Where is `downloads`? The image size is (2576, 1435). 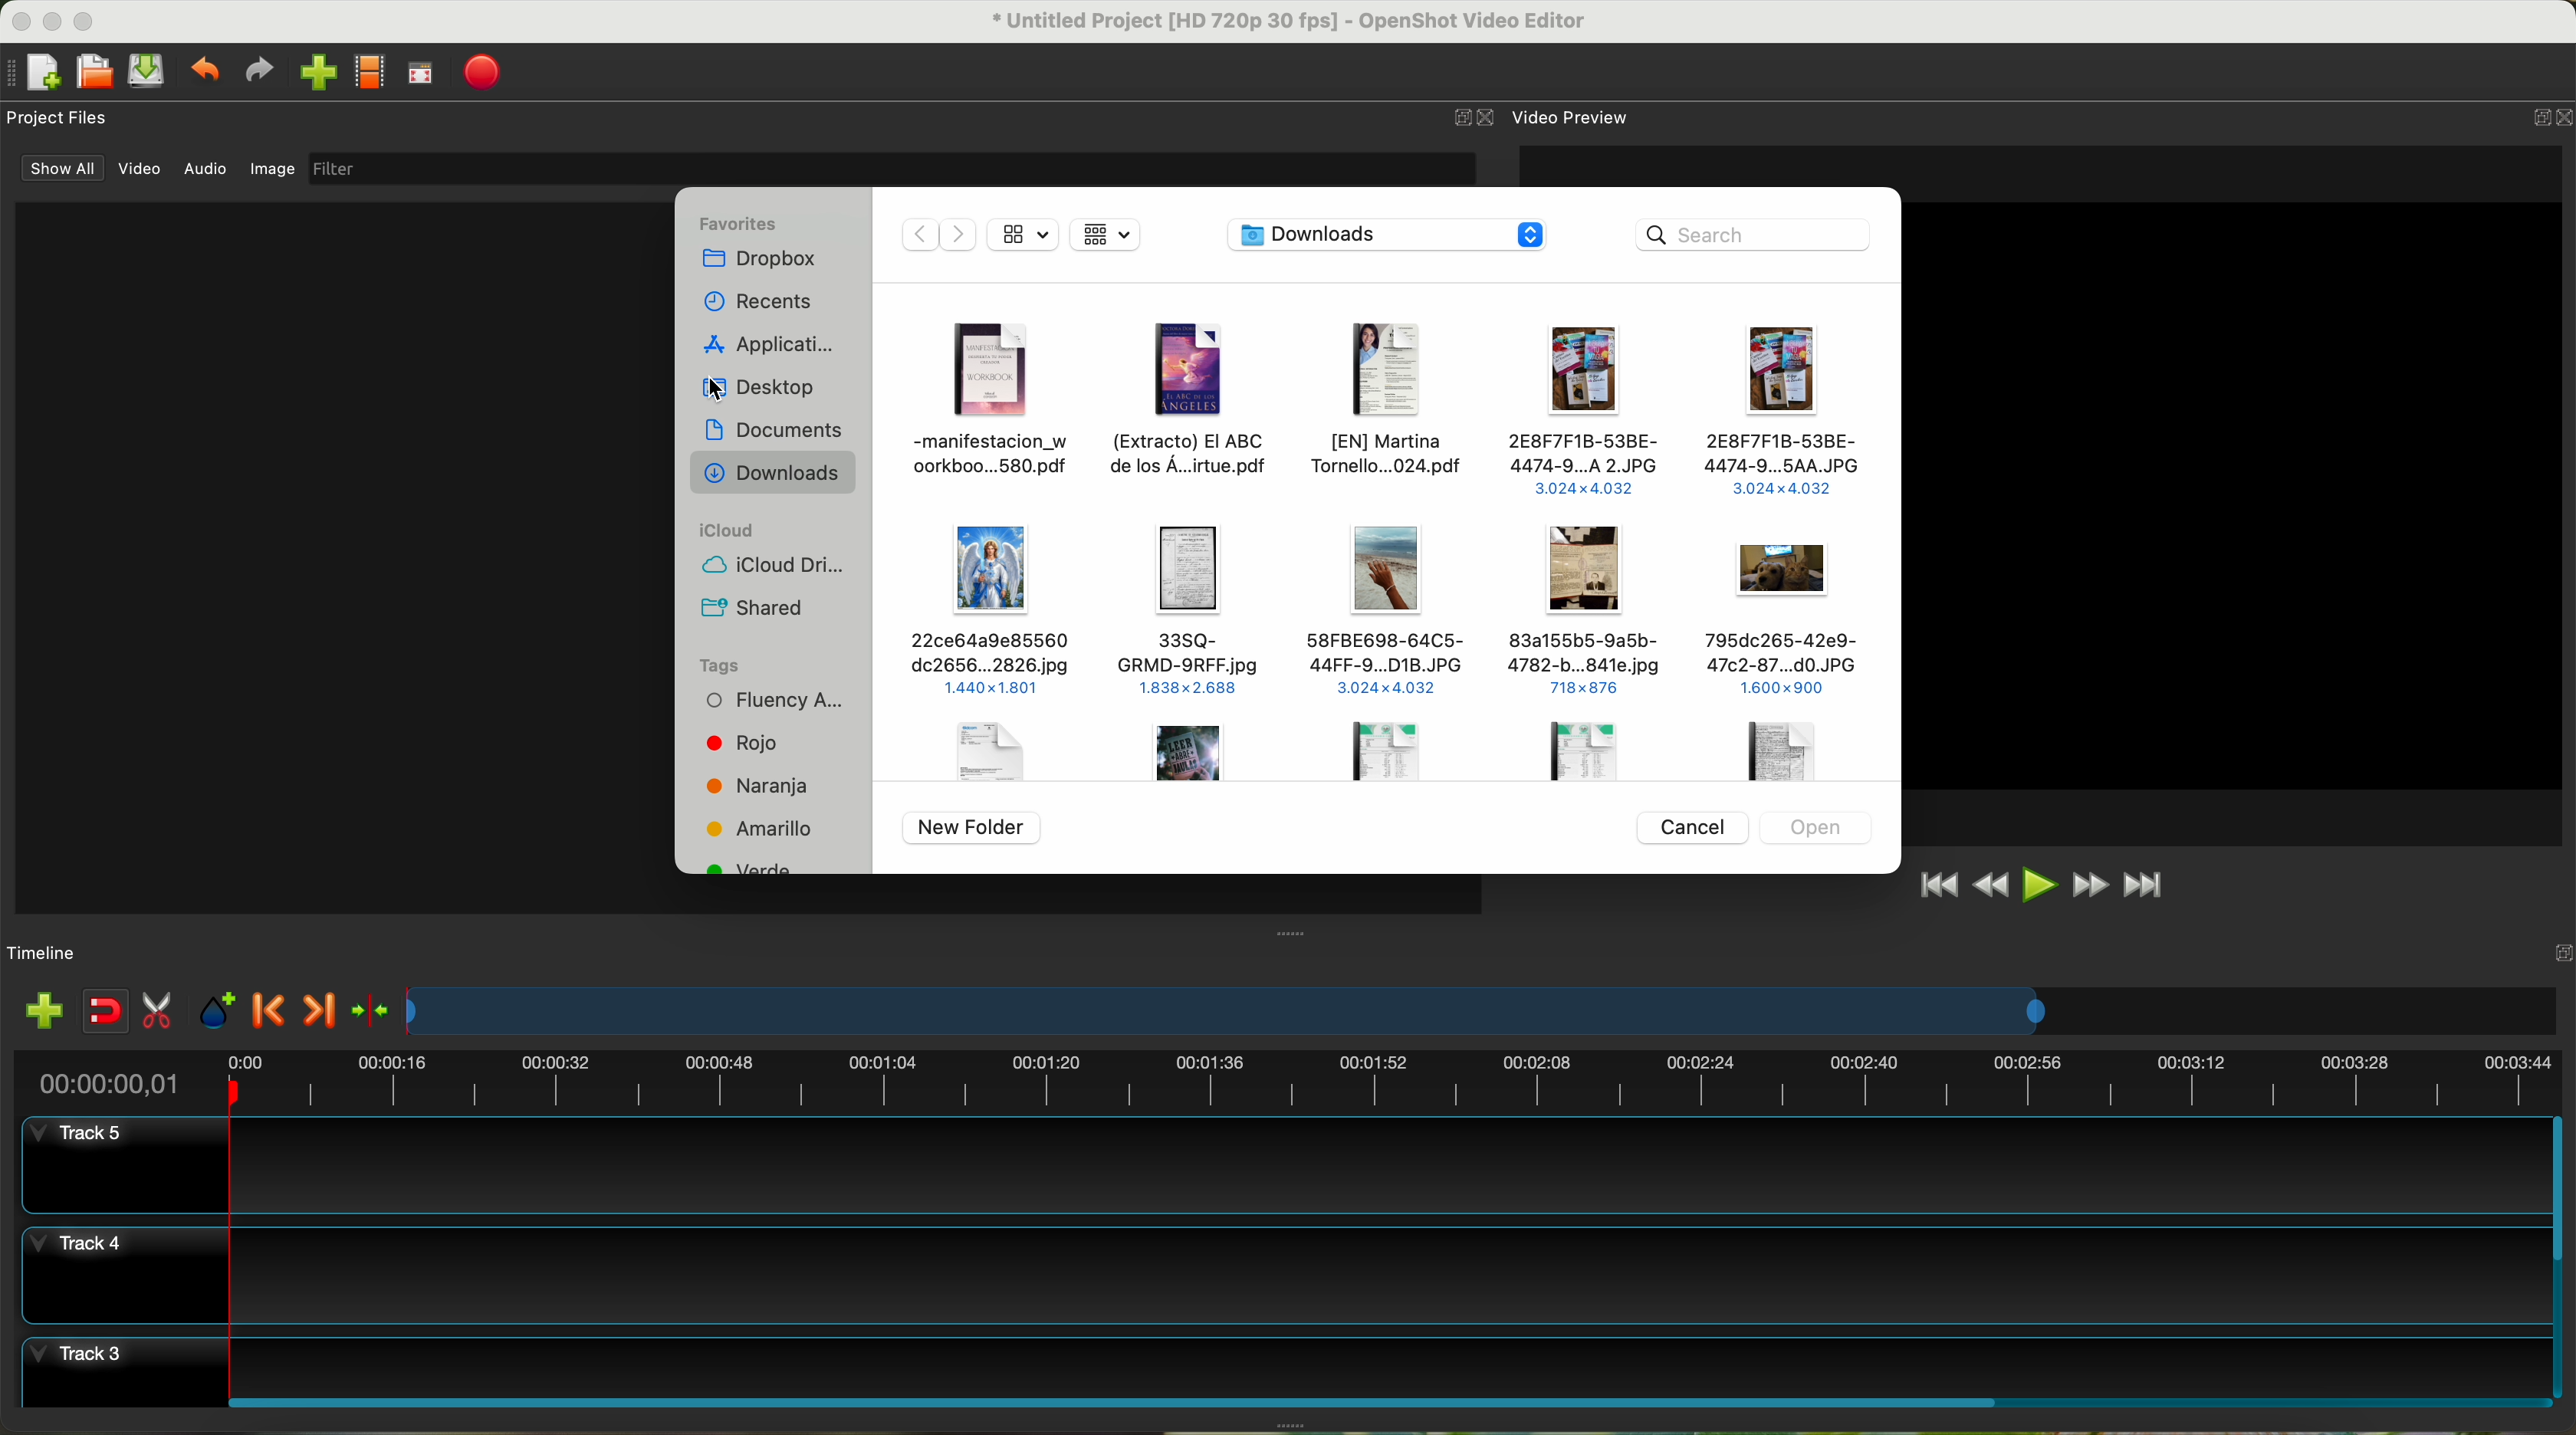
downloads is located at coordinates (772, 476).